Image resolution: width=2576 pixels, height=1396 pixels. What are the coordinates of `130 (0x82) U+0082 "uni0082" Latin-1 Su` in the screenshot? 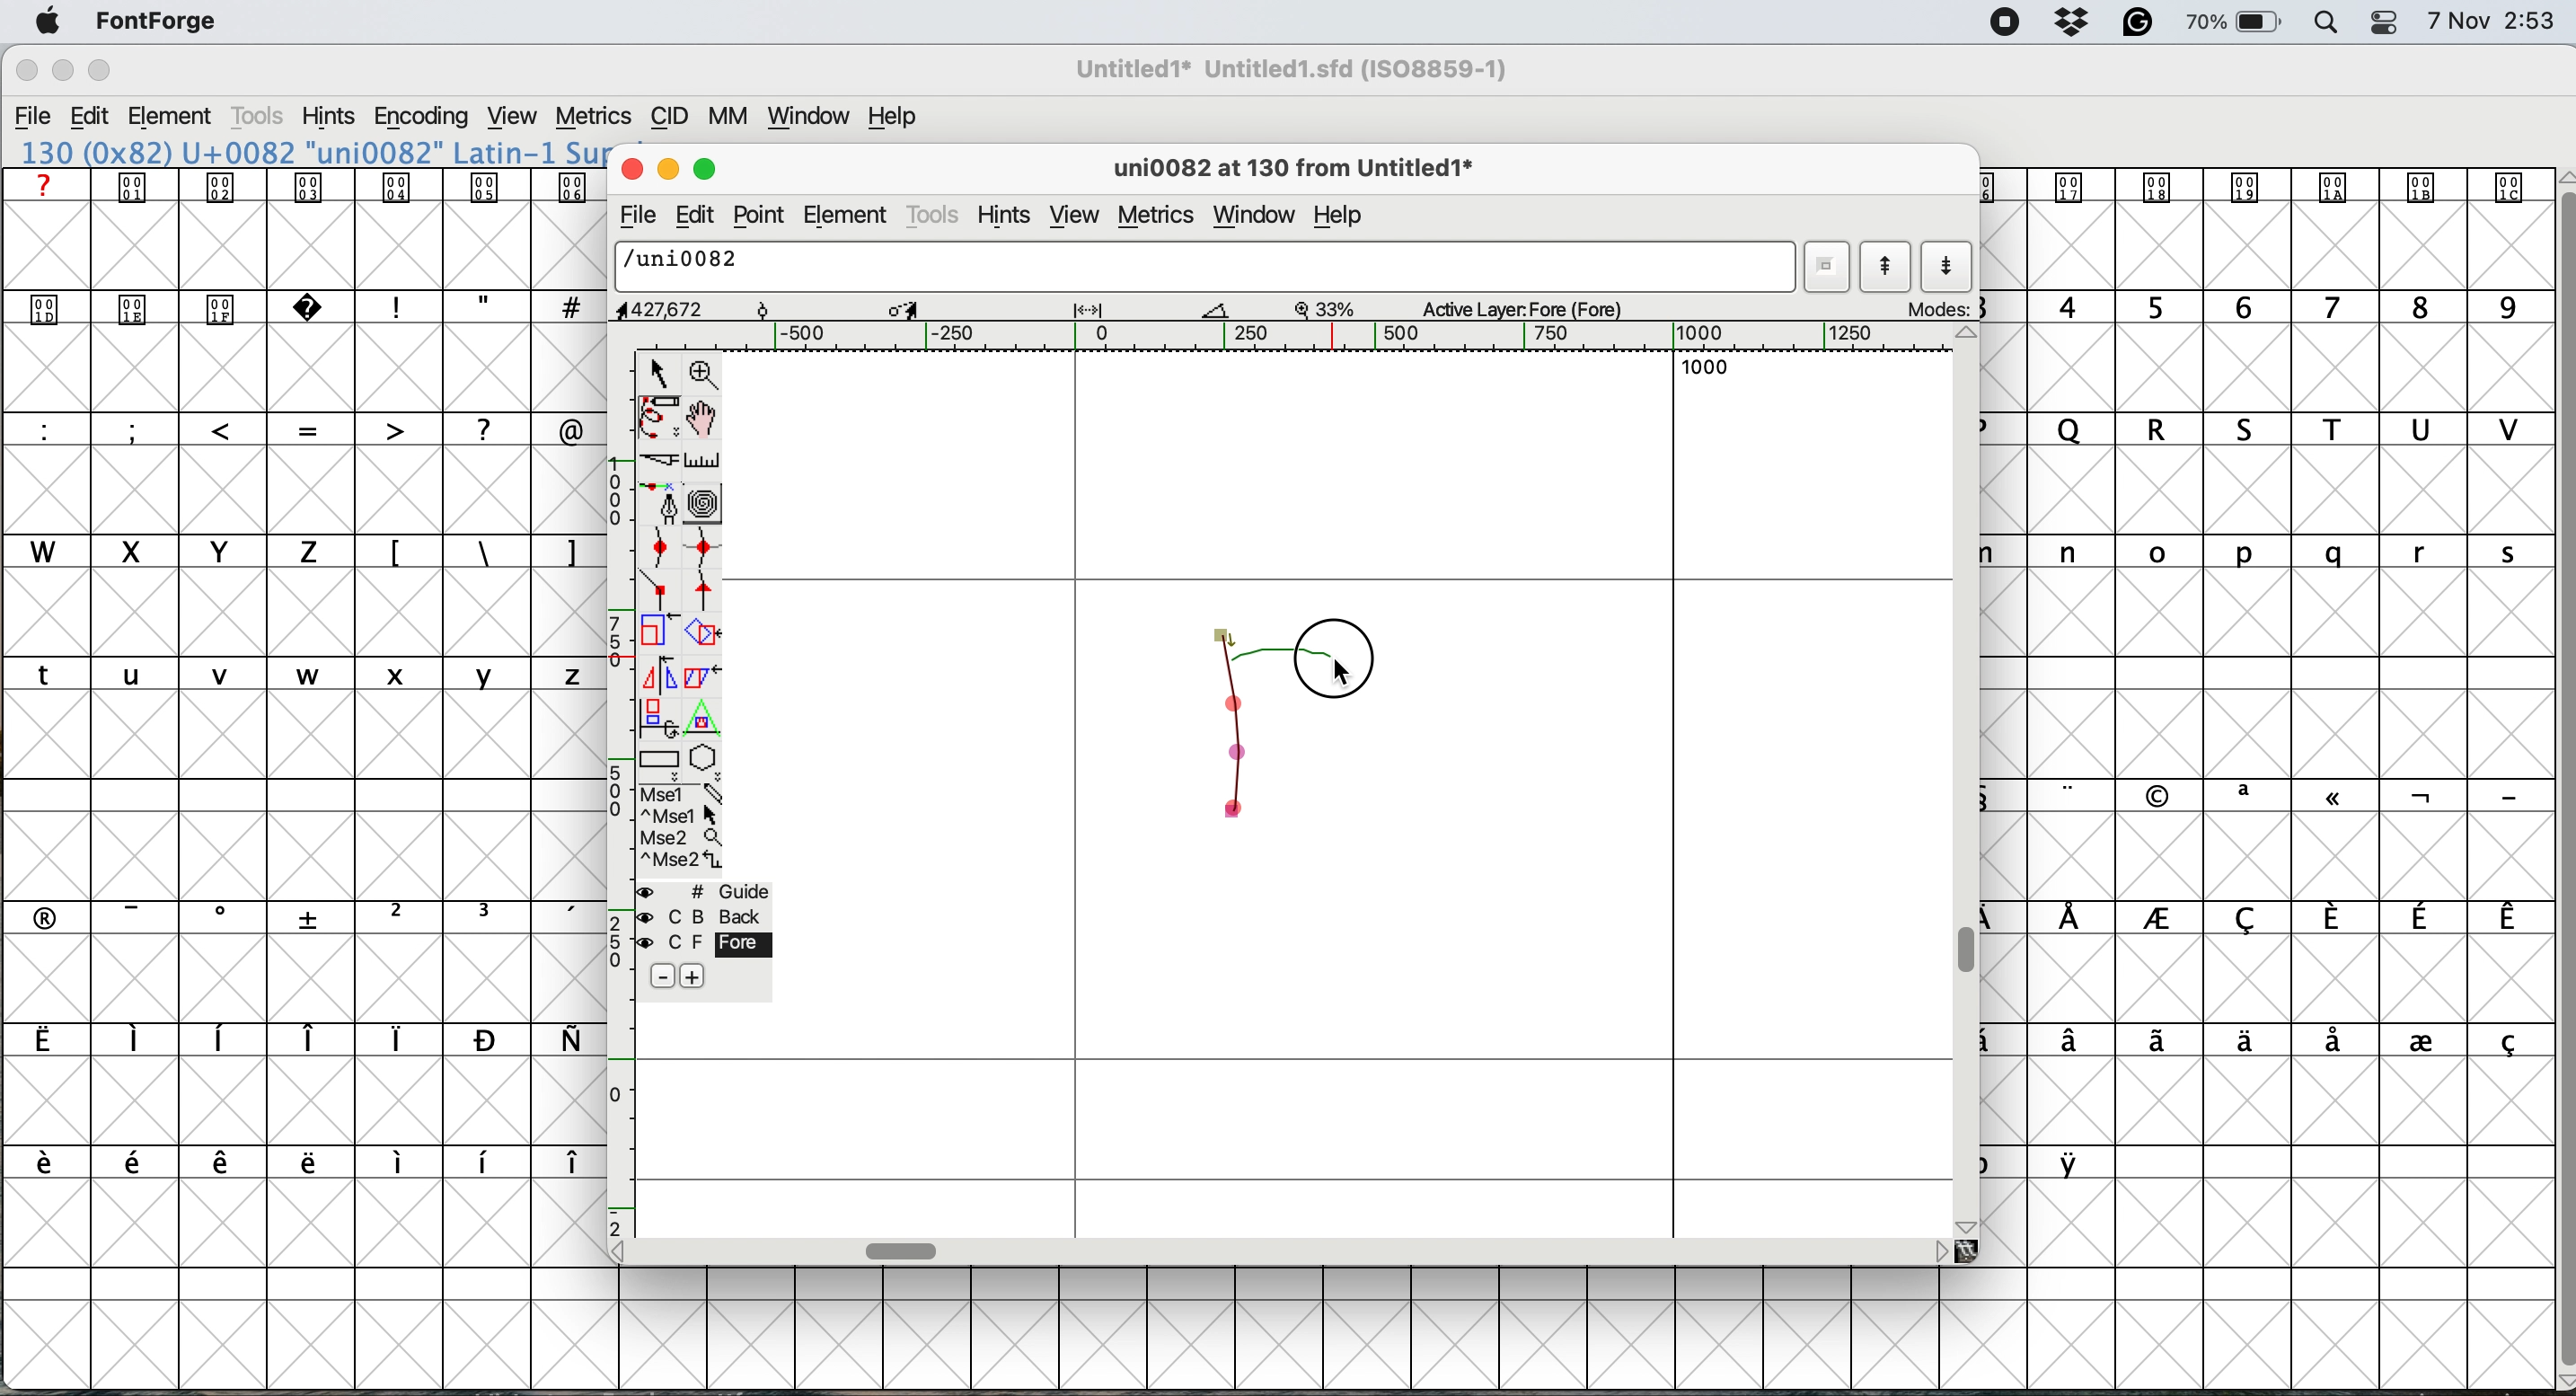 It's located at (312, 151).